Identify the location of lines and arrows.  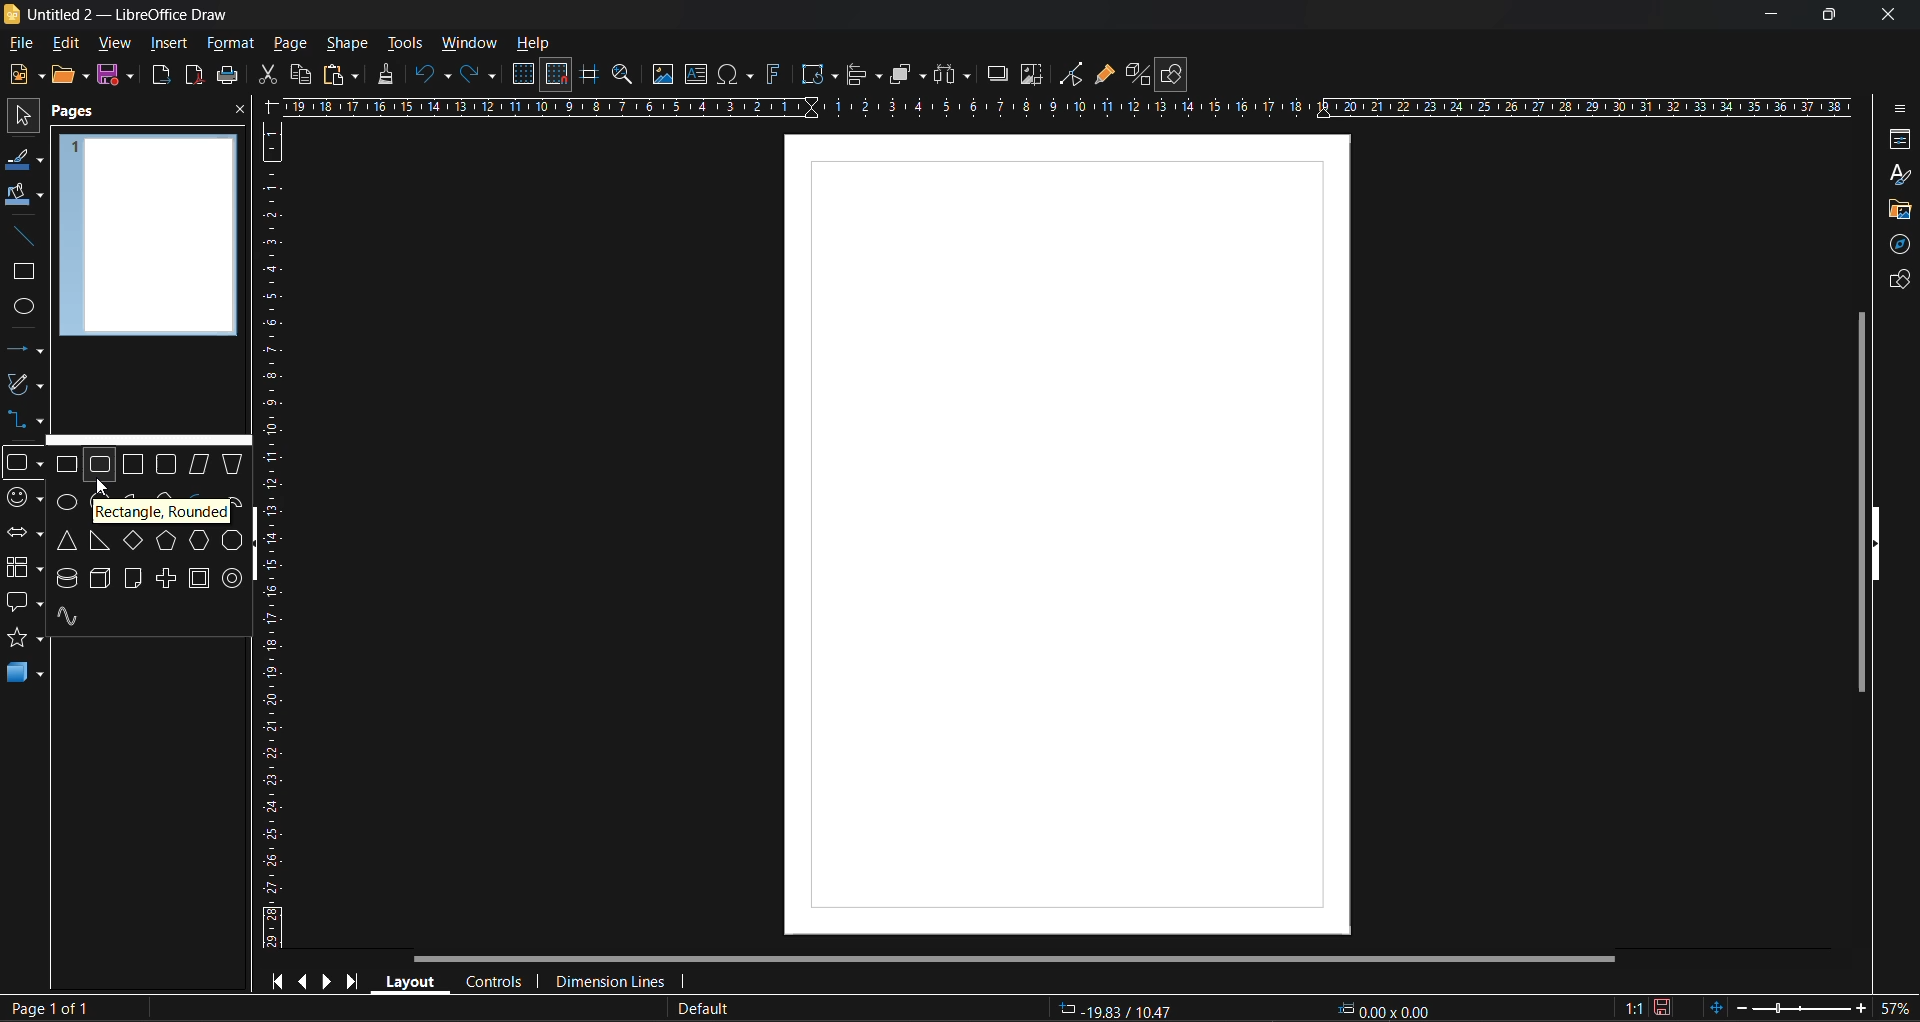
(31, 353).